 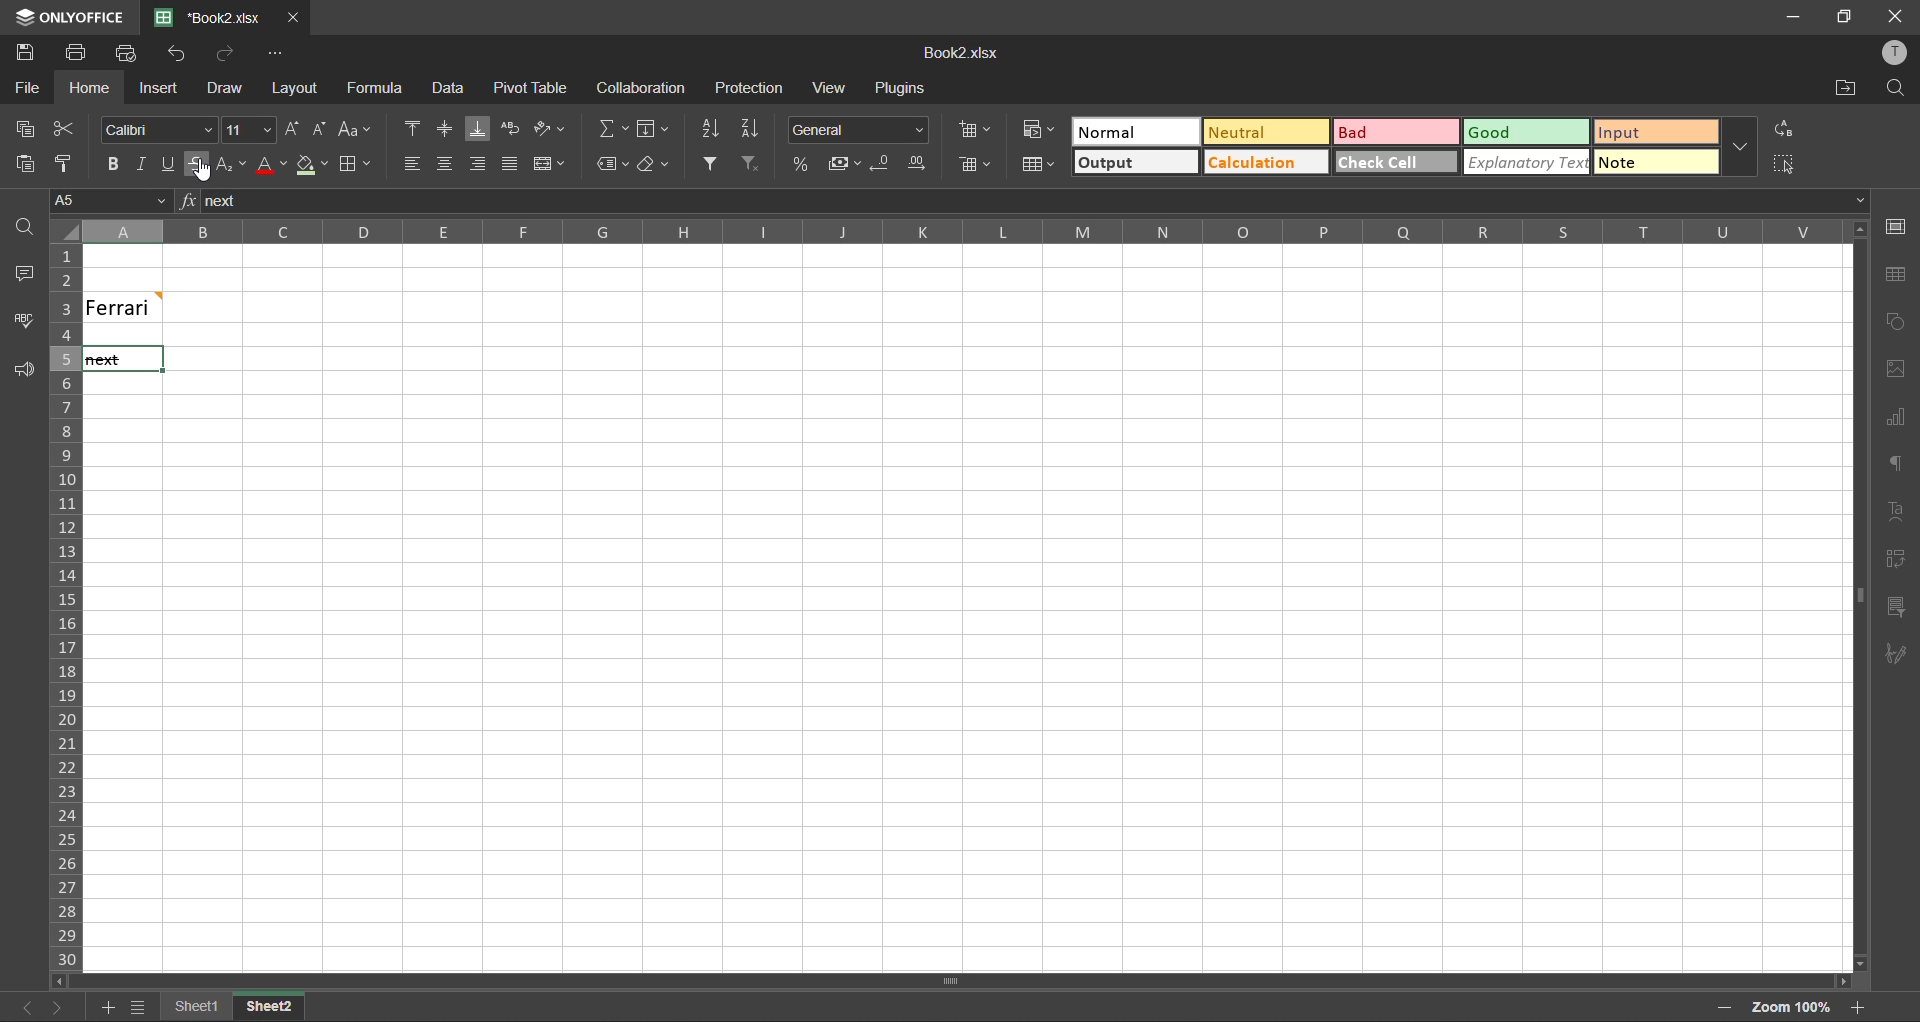 I want to click on sub/superscript, so click(x=230, y=164).